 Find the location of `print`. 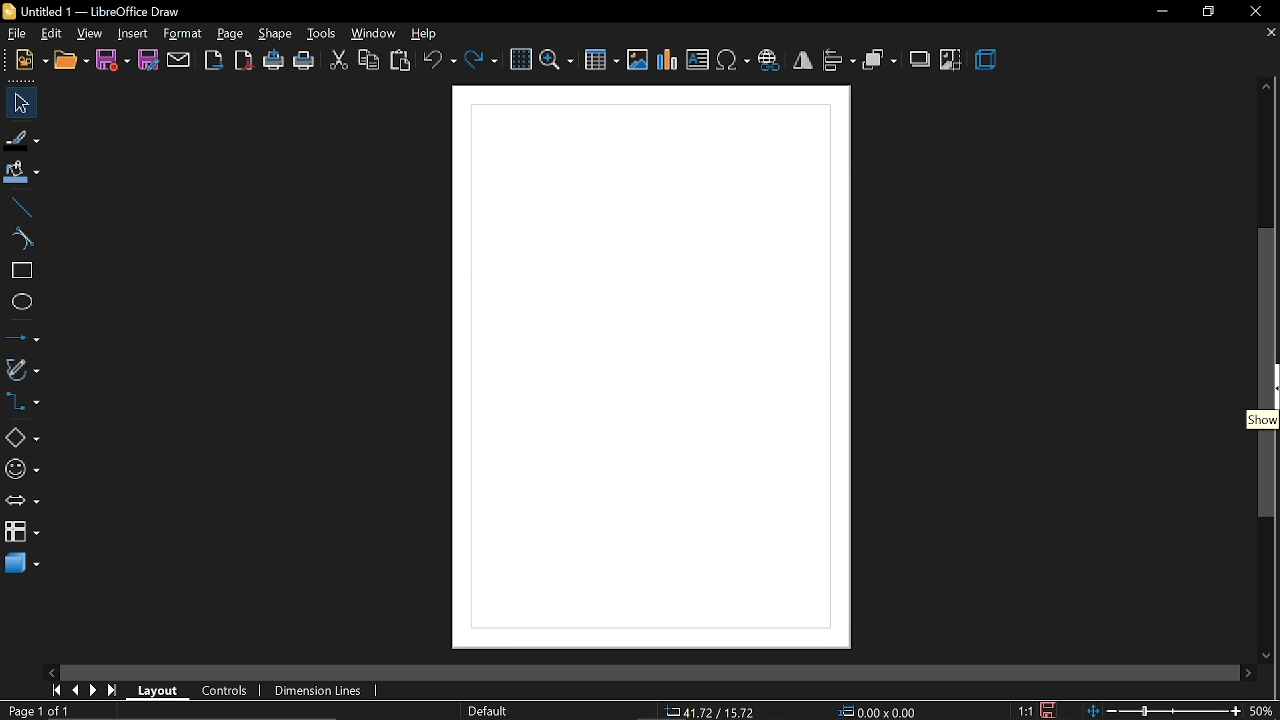

print is located at coordinates (303, 62).